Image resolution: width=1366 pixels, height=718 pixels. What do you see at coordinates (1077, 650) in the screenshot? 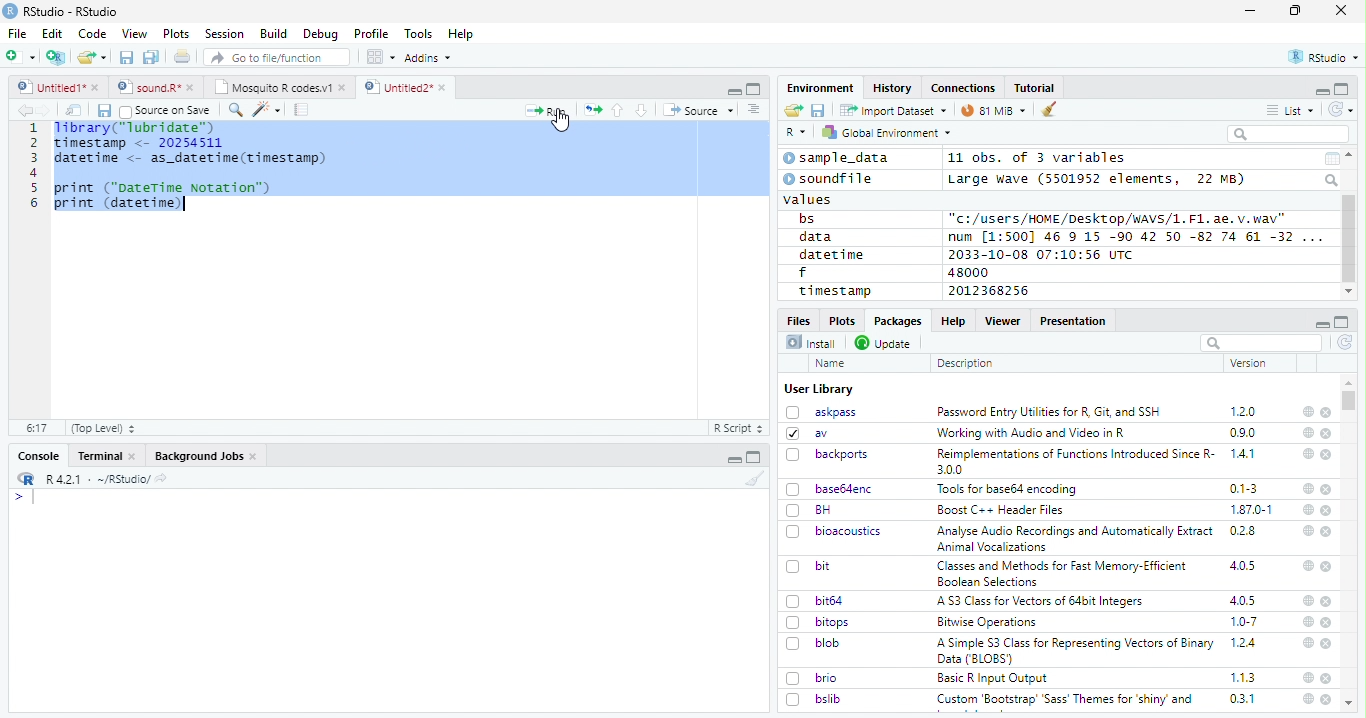
I see `A Simple S3 Class for Representing Vectors of Binary
Data (BLOBS)` at bounding box center [1077, 650].